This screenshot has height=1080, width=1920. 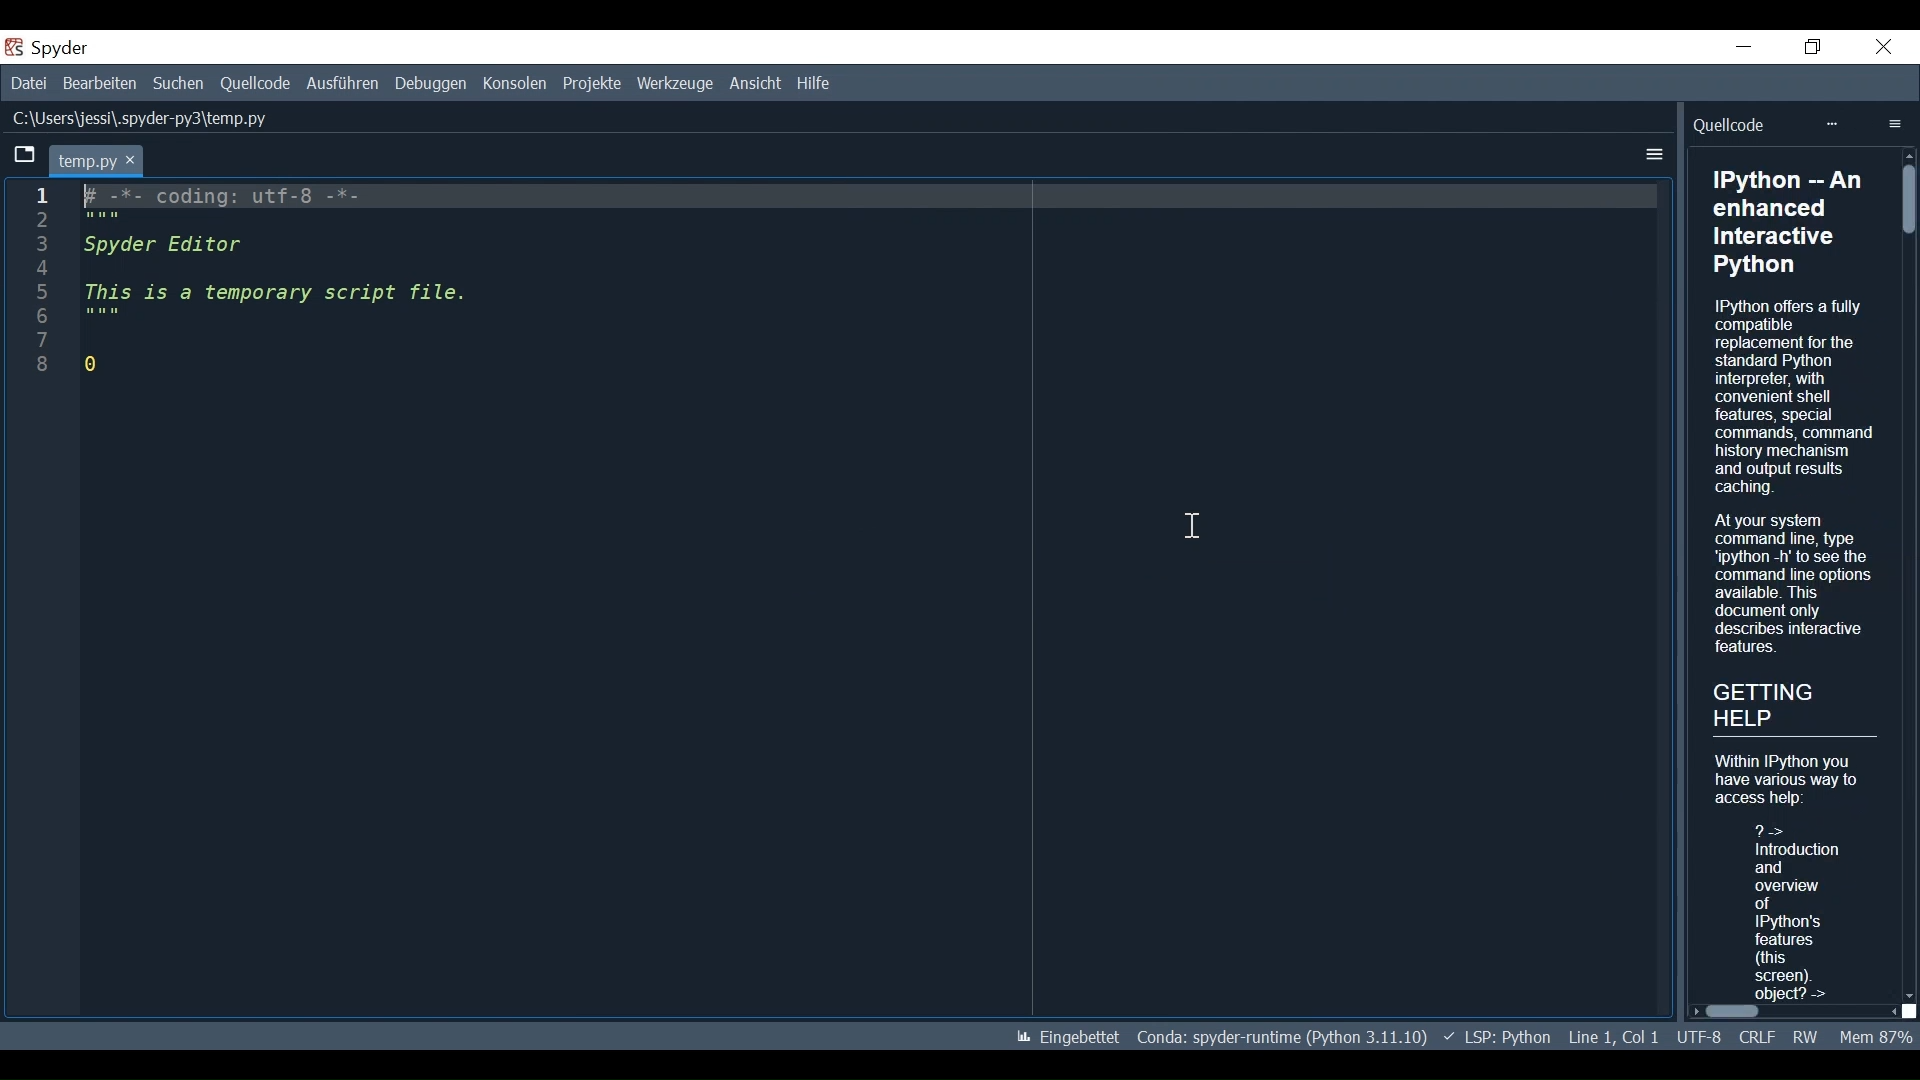 What do you see at coordinates (1700, 1036) in the screenshot?
I see `UTF-8` at bounding box center [1700, 1036].